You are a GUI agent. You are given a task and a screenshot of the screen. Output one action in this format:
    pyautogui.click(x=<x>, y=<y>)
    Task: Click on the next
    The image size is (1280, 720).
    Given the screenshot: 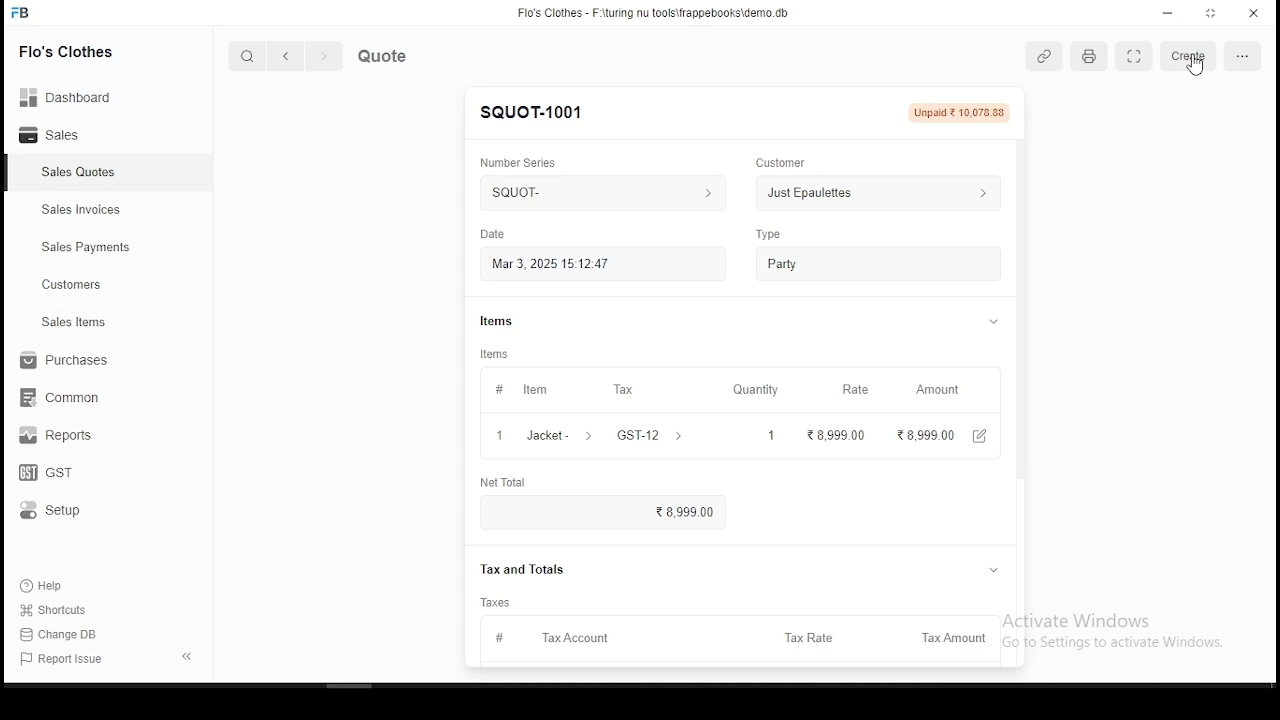 What is the action you would take?
    pyautogui.click(x=325, y=58)
    